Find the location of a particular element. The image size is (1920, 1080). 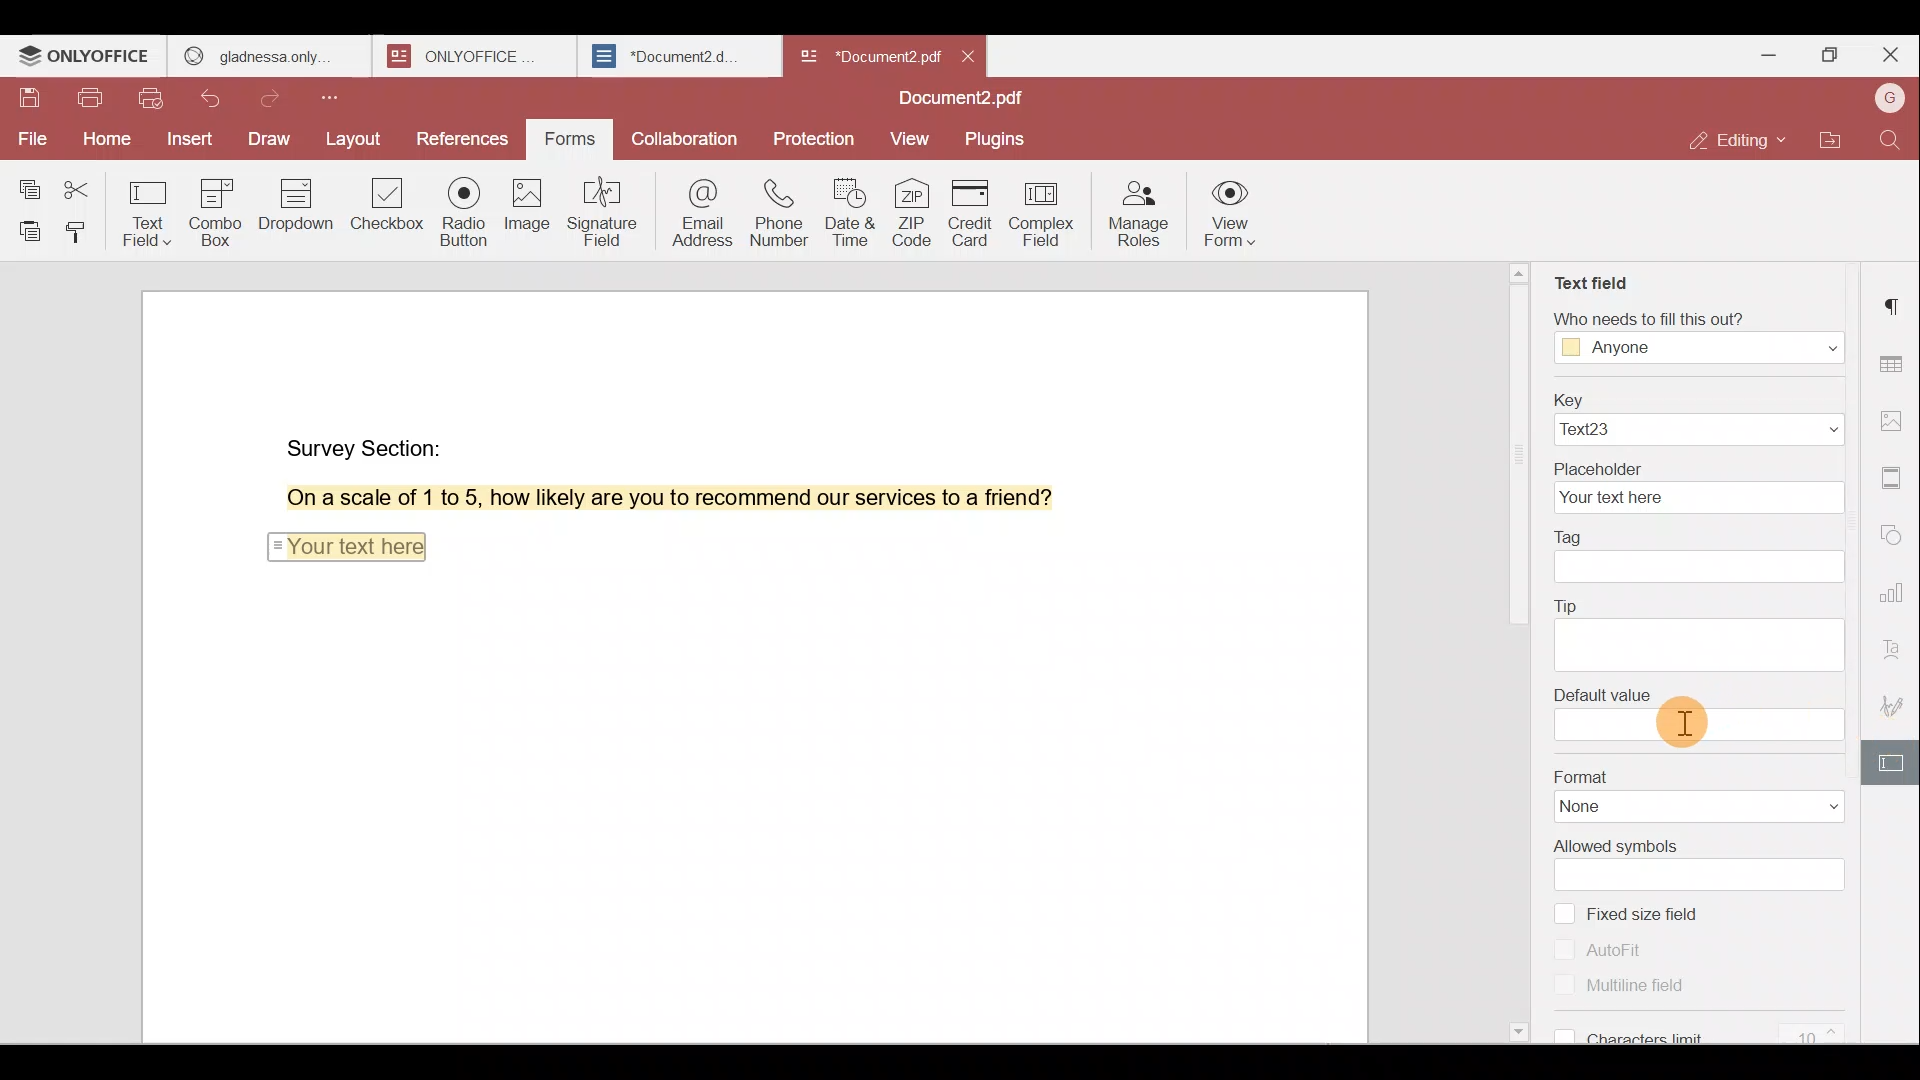

View is located at coordinates (910, 140).